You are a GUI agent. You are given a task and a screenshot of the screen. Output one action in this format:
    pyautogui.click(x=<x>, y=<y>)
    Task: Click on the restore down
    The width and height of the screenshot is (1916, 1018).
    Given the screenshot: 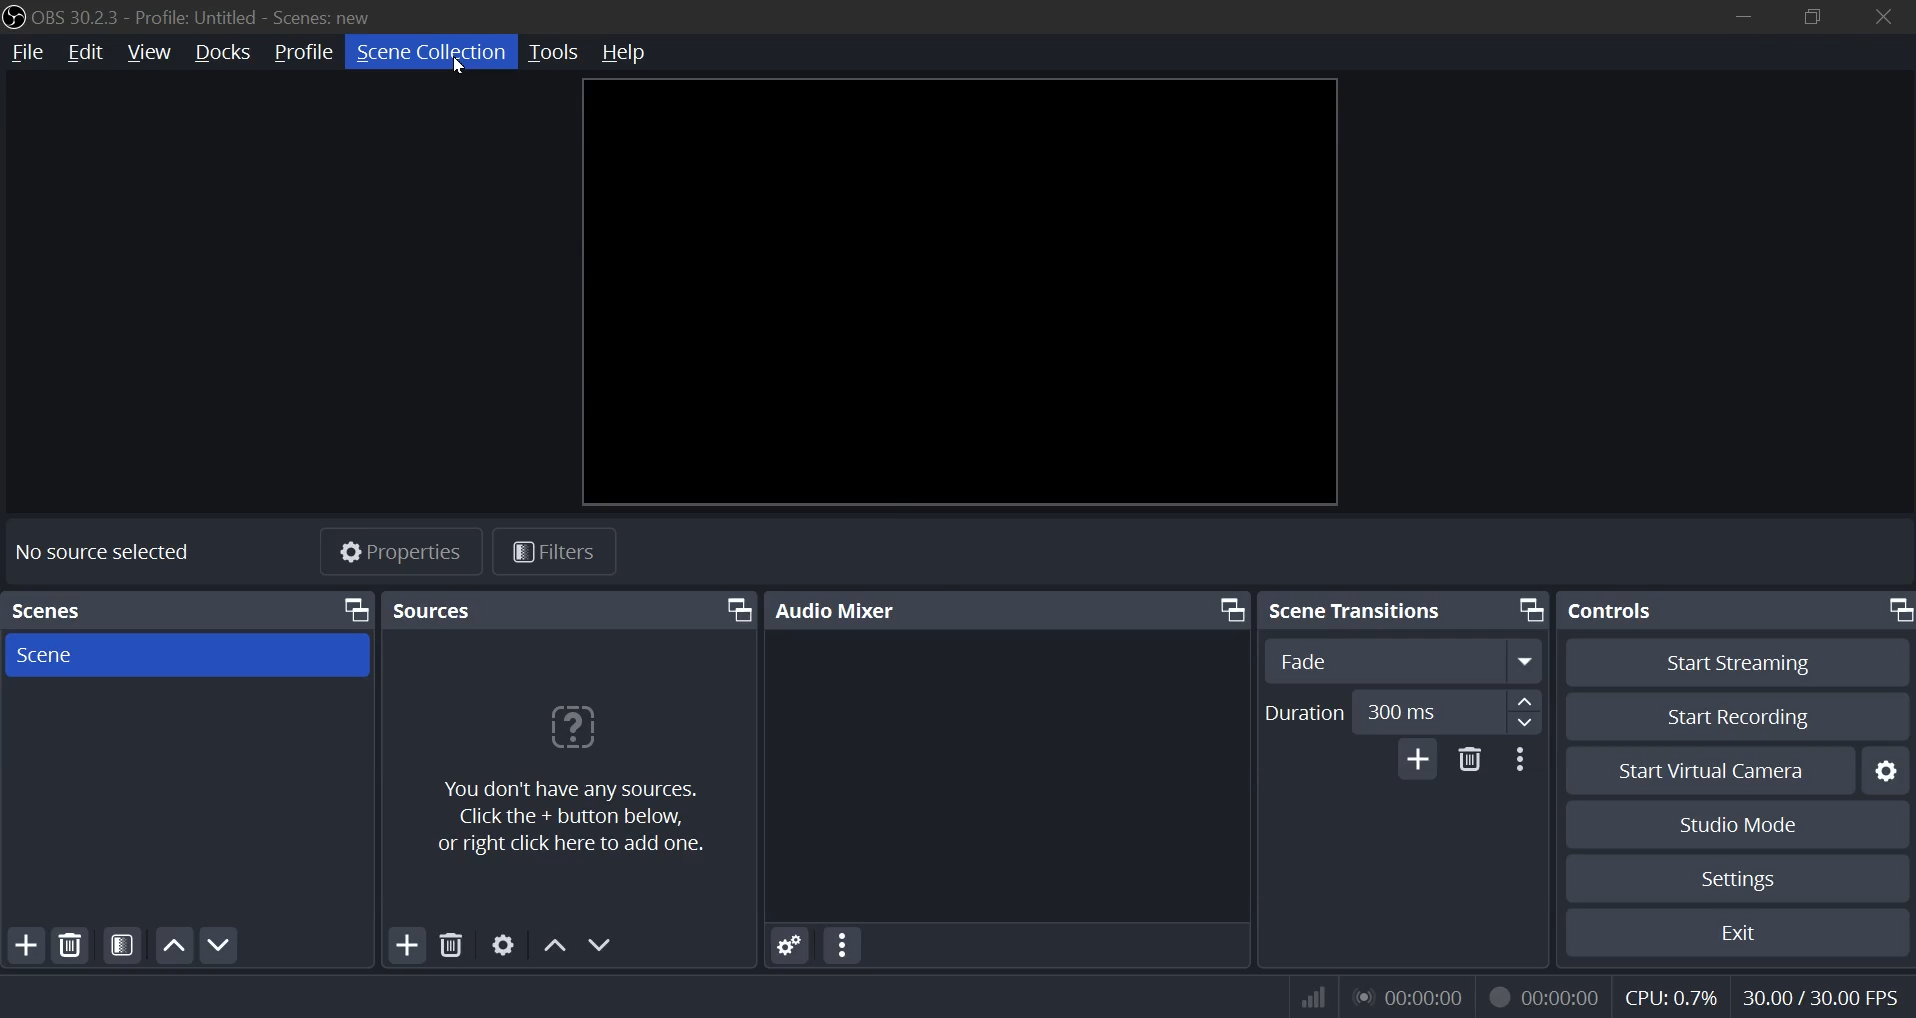 What is the action you would take?
    pyautogui.click(x=1815, y=18)
    